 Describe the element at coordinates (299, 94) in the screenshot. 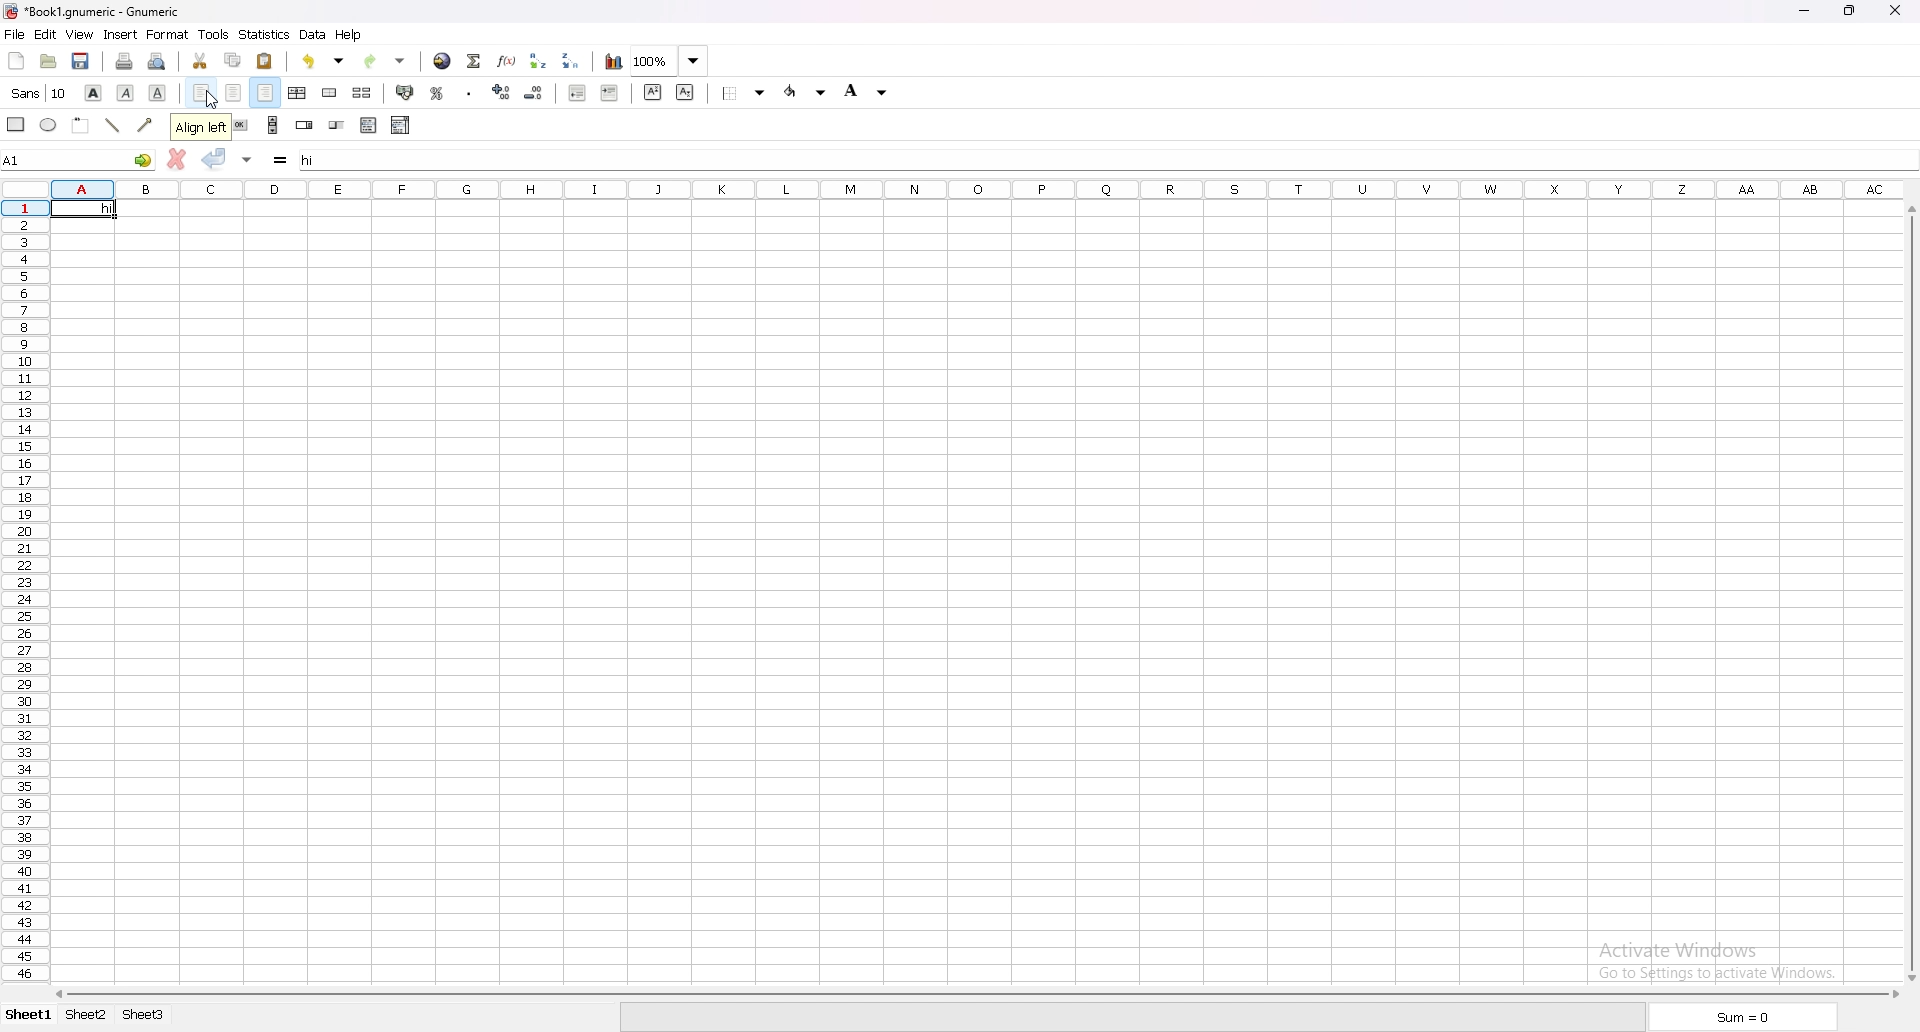

I see `centre horizontally` at that location.